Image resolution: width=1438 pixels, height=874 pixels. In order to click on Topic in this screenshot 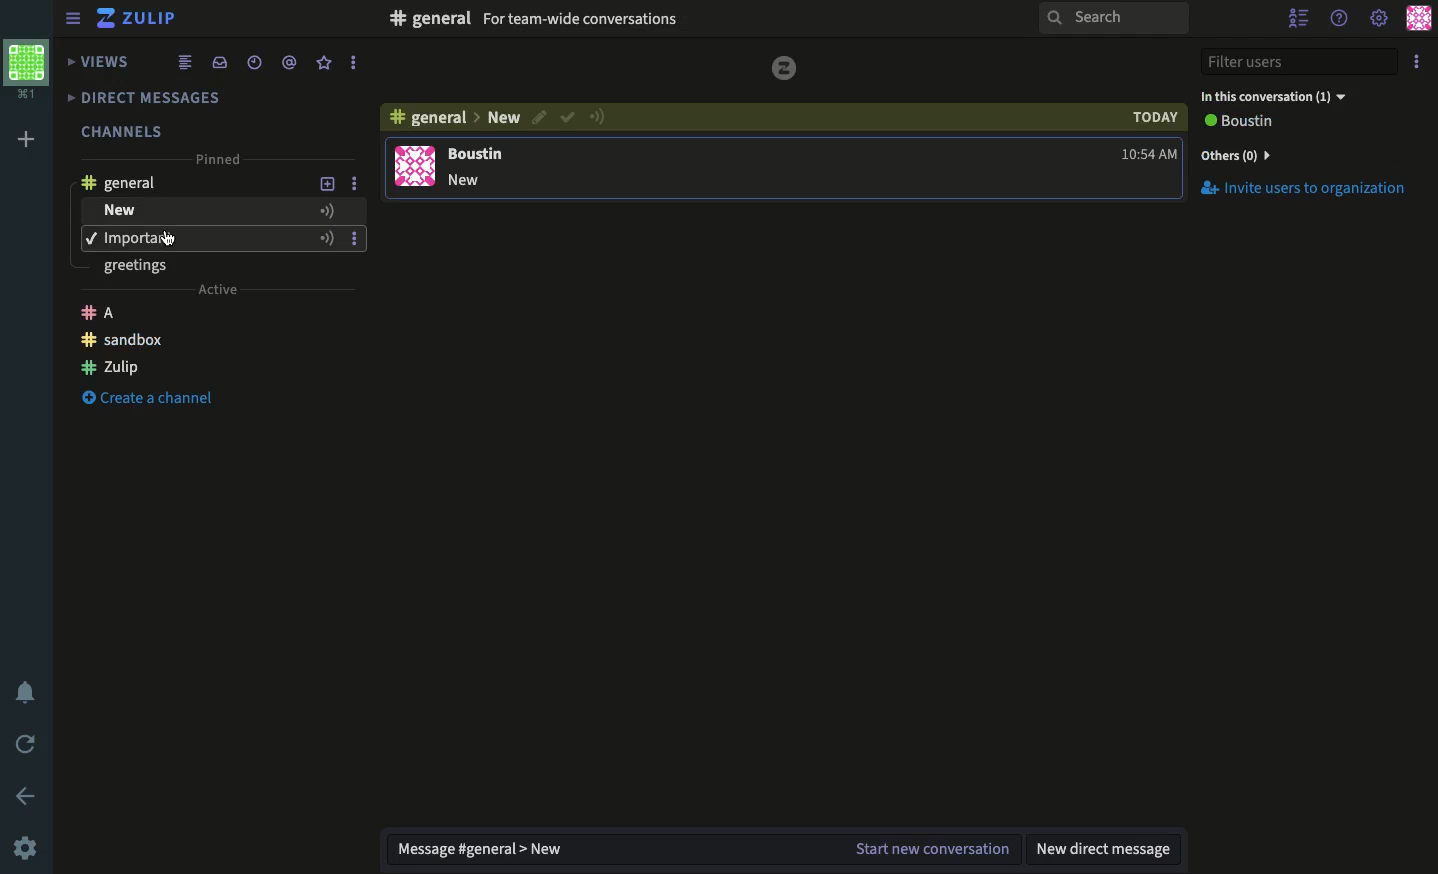, I will do `click(505, 118)`.